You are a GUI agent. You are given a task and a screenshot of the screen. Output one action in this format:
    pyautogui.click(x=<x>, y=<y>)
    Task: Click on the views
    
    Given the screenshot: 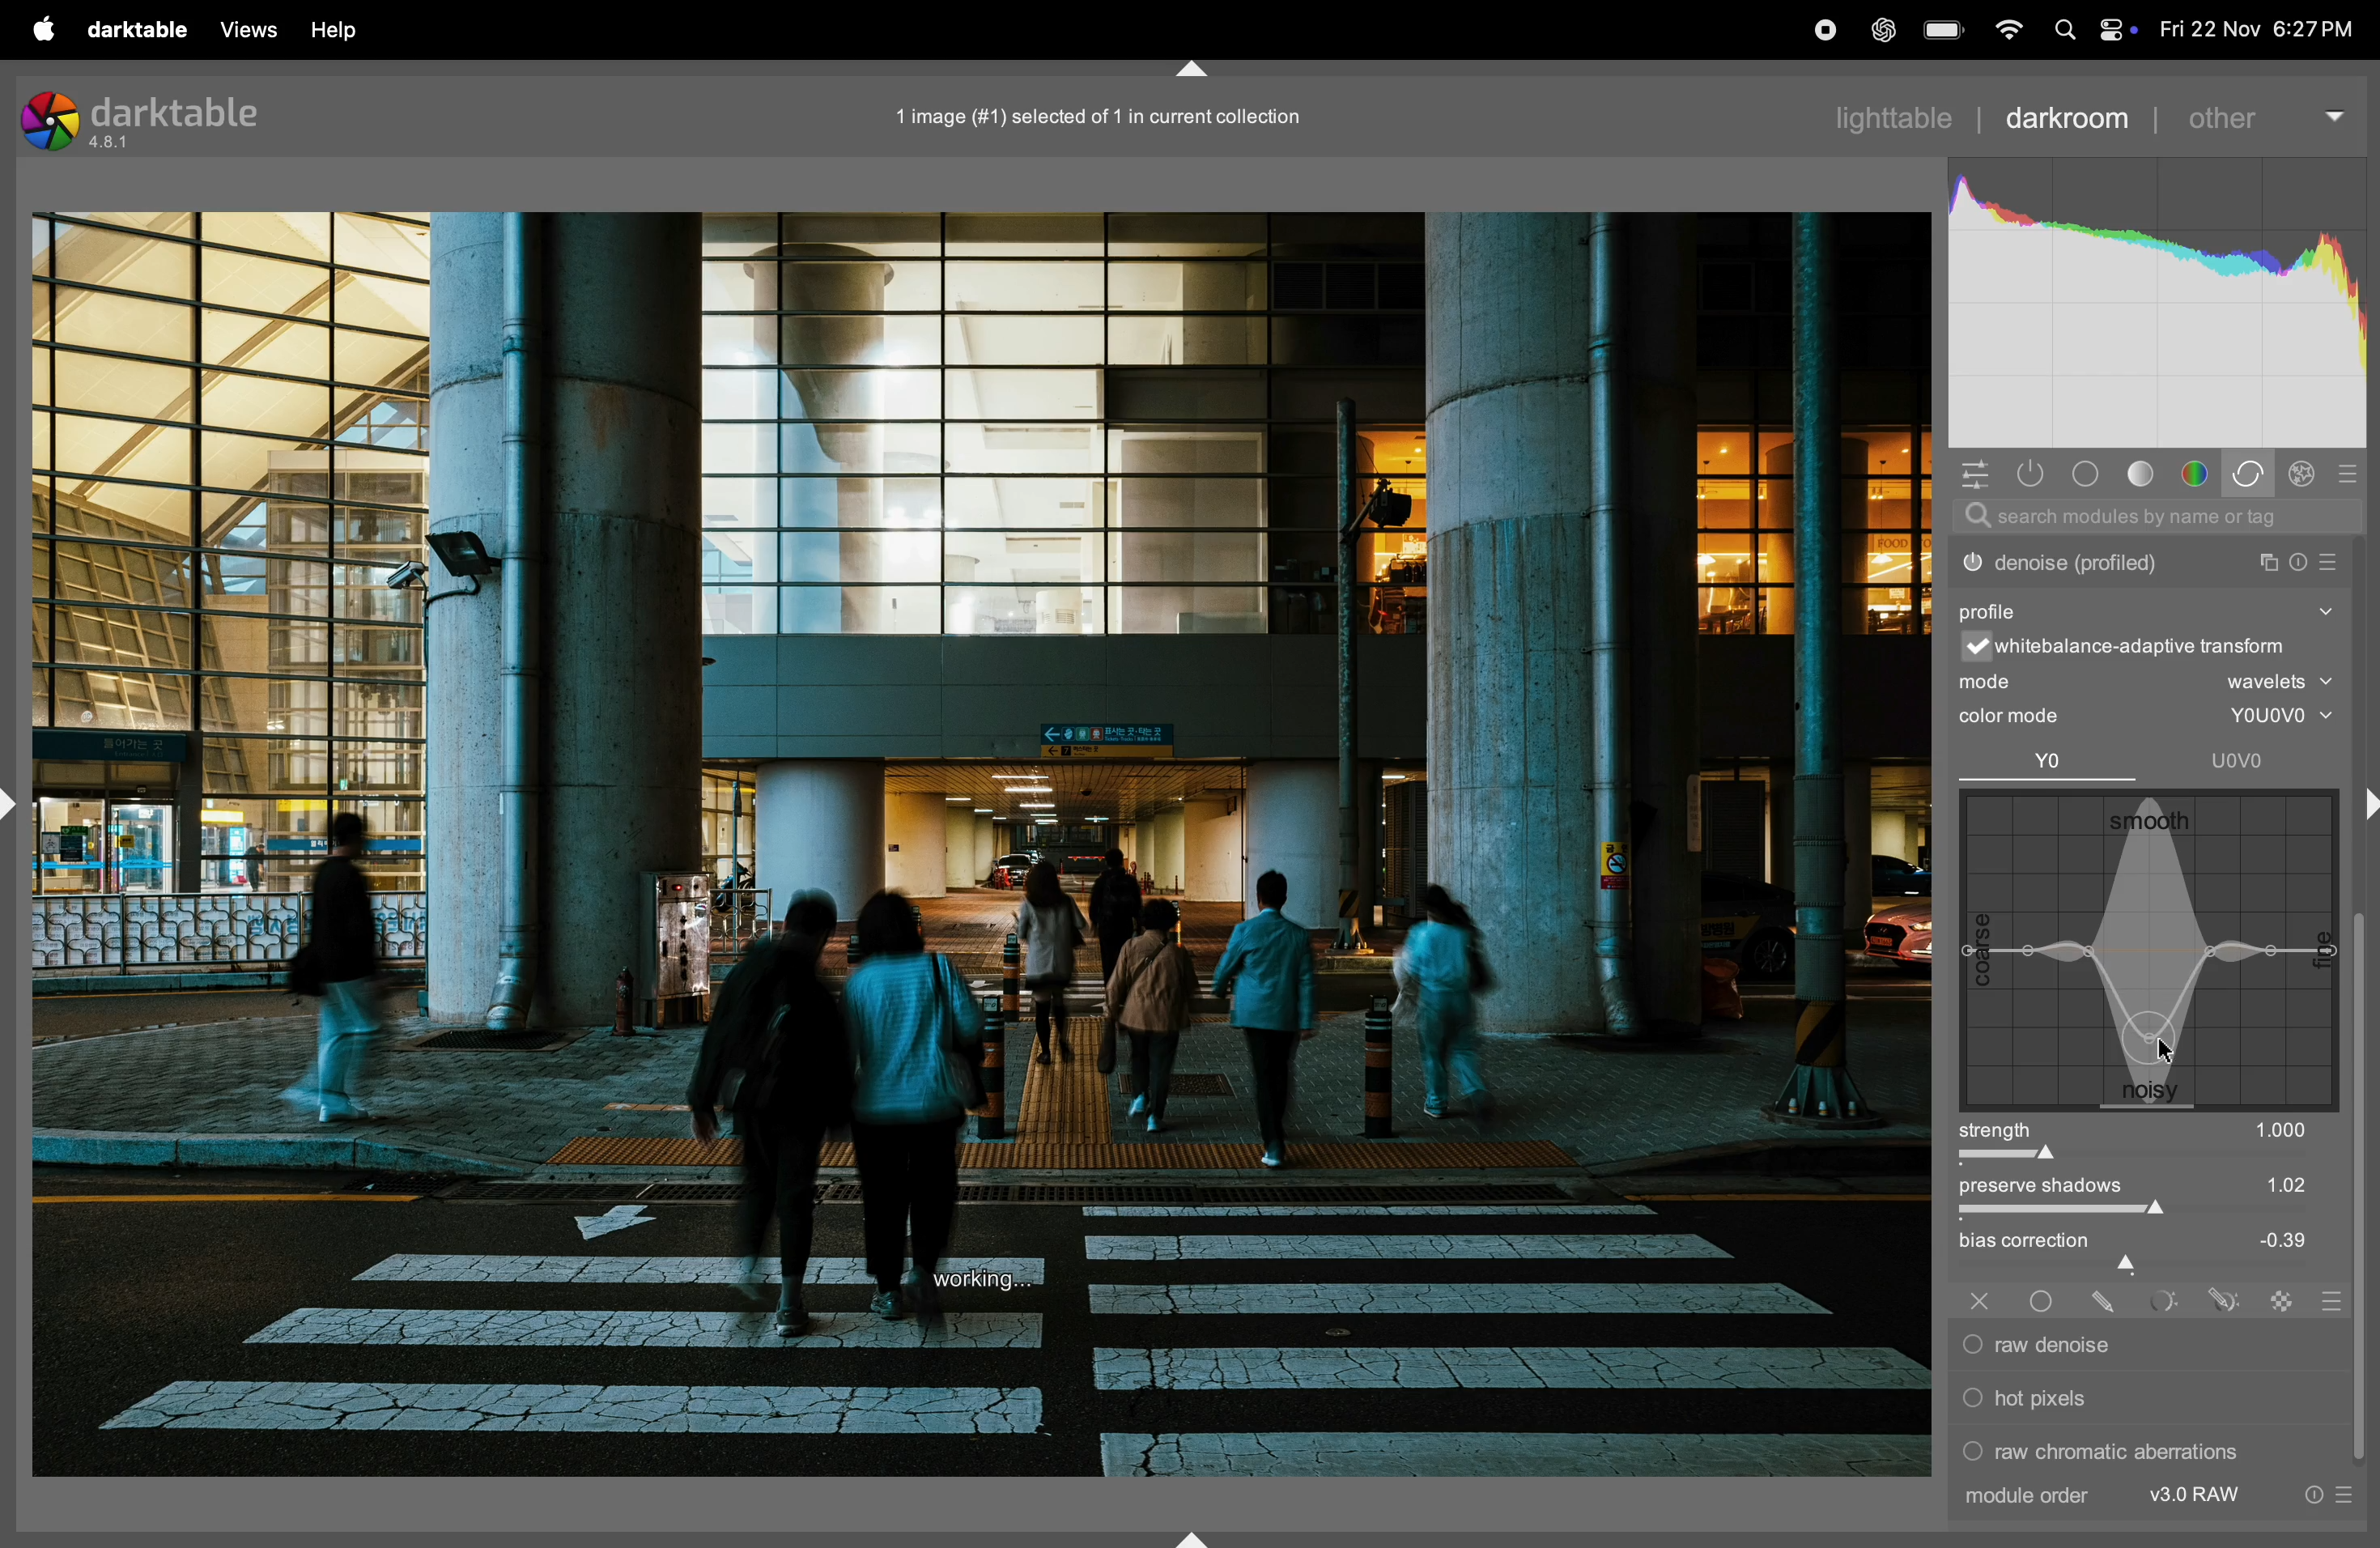 What is the action you would take?
    pyautogui.click(x=250, y=30)
    